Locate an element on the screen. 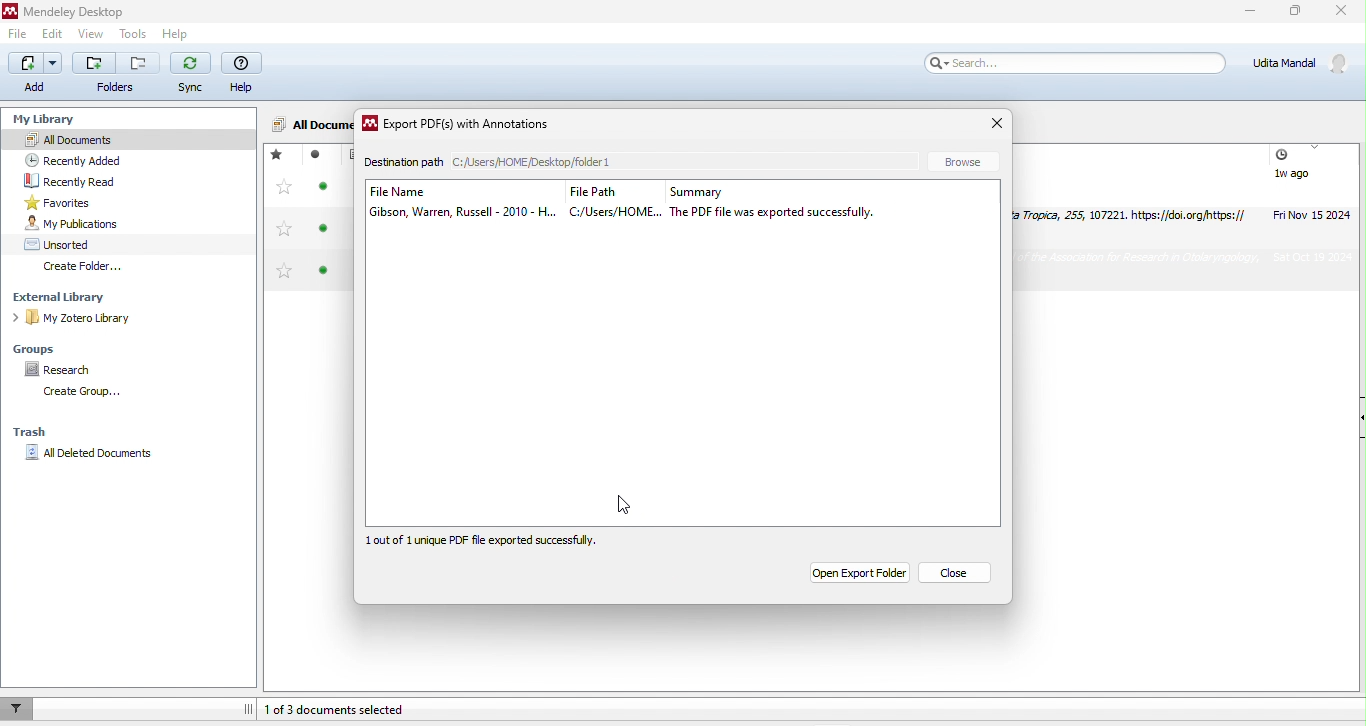  File Name
Gibson, Warren, Russell - 2010 - H. is located at coordinates (453, 203).